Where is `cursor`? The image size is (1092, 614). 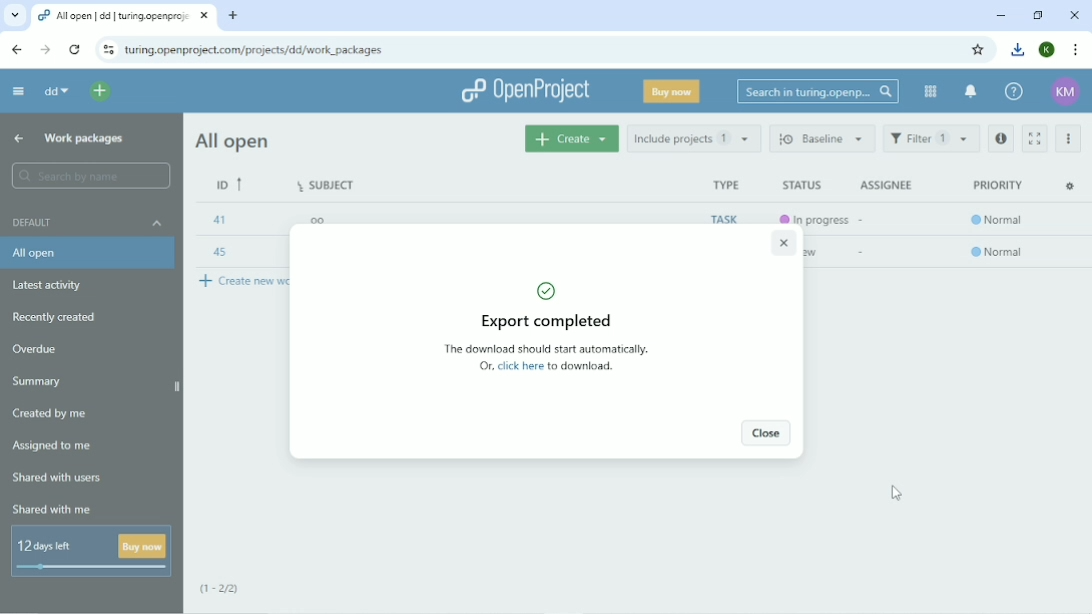
cursor is located at coordinates (1065, 154).